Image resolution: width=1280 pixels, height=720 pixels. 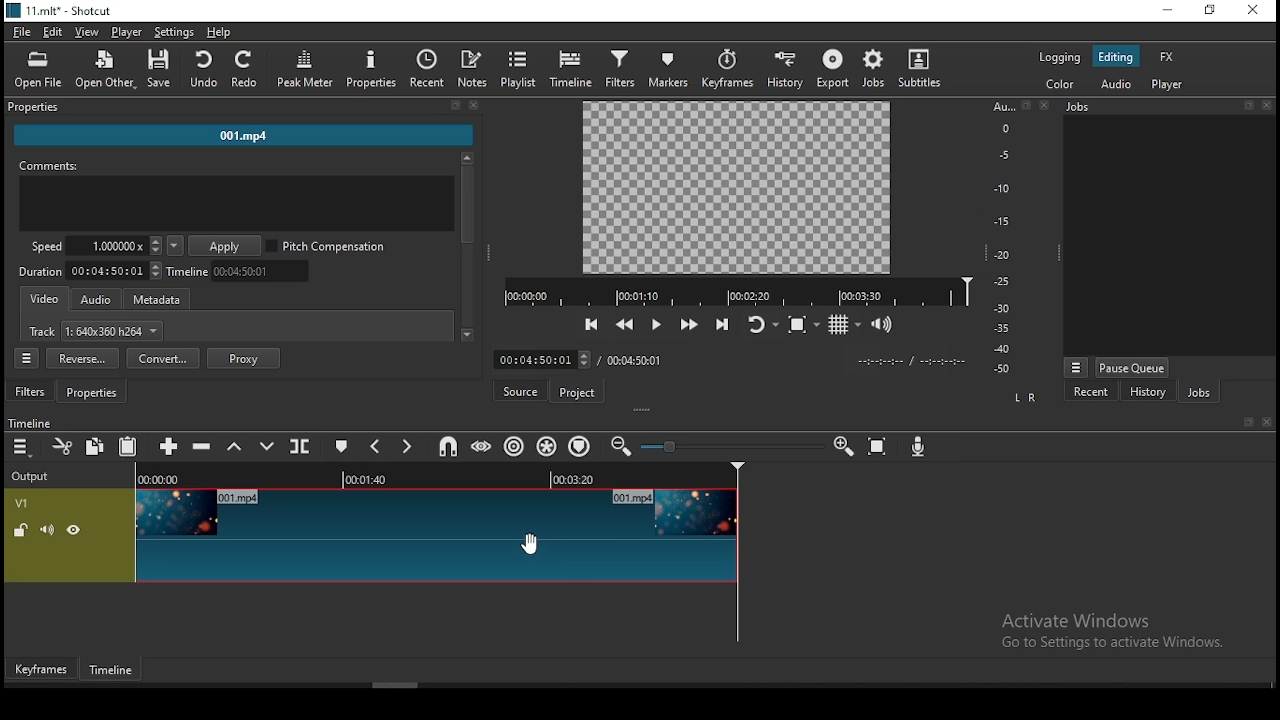 I want to click on keyframes, so click(x=41, y=670).